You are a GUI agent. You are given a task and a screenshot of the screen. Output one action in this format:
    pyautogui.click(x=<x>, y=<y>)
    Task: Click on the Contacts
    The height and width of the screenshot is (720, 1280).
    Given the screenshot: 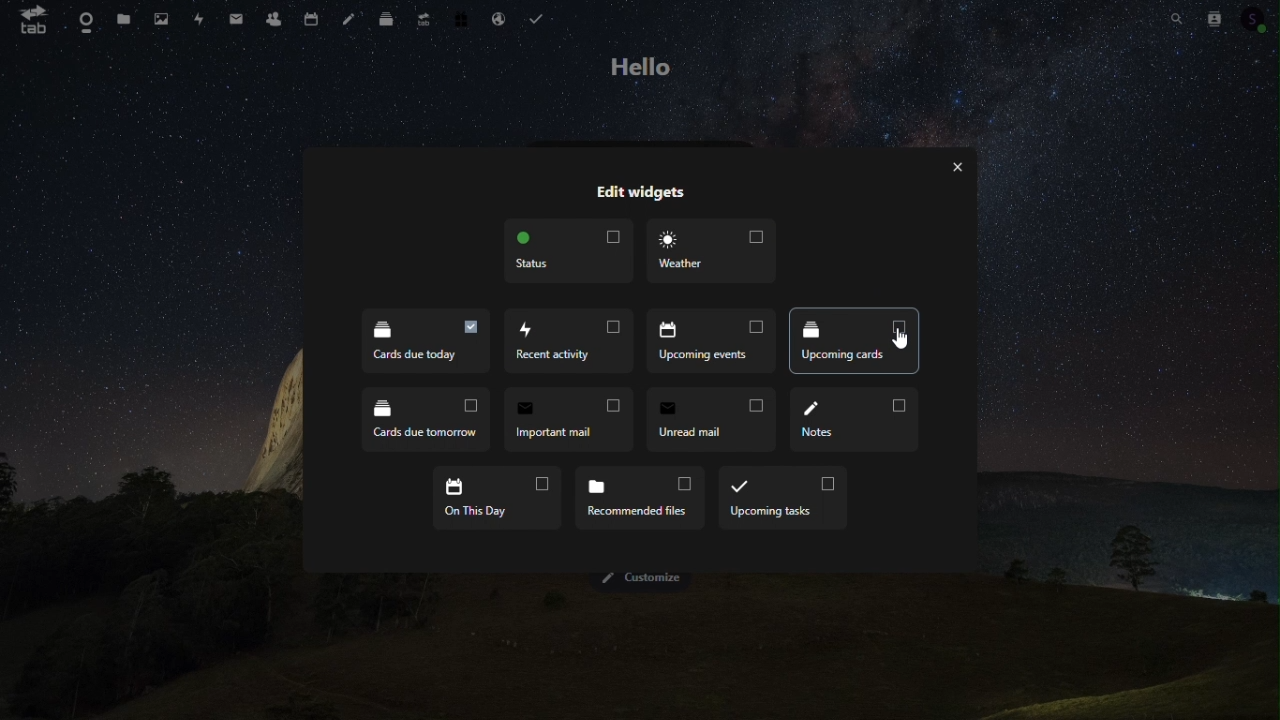 What is the action you would take?
    pyautogui.click(x=276, y=19)
    